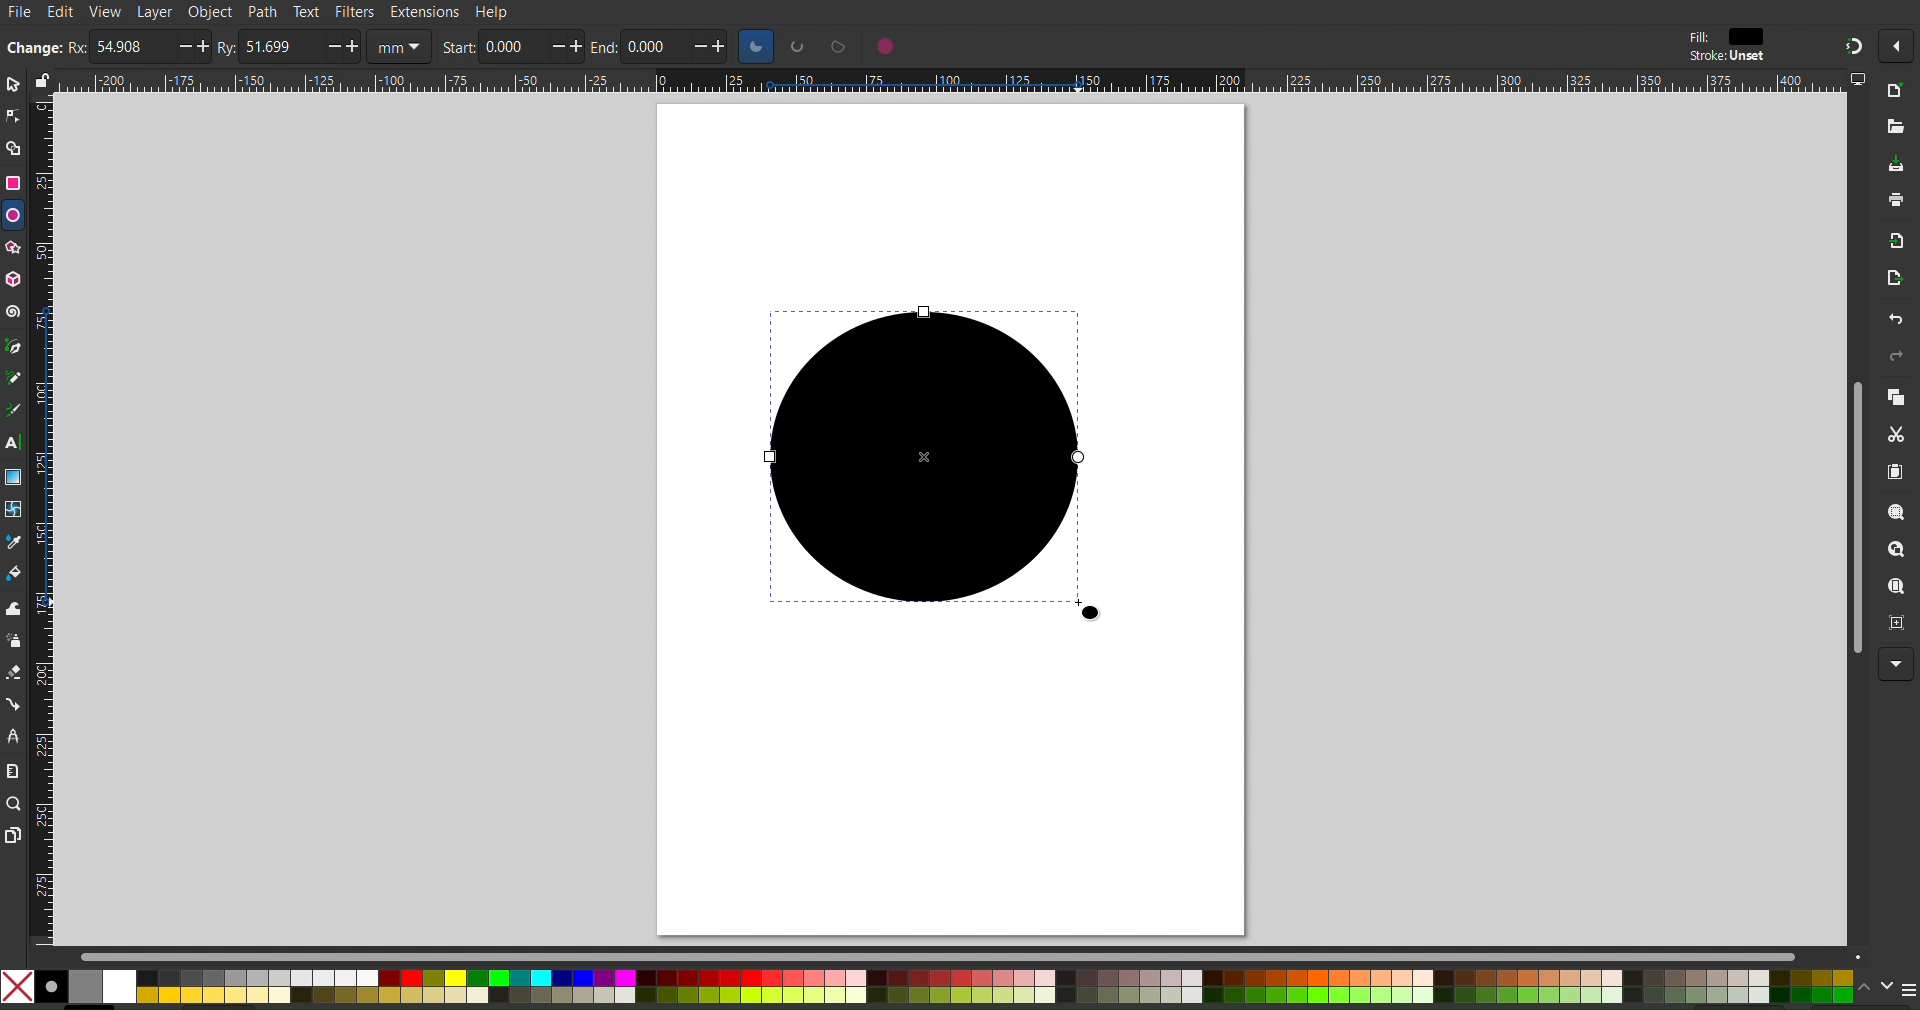  I want to click on Layer , so click(155, 14).